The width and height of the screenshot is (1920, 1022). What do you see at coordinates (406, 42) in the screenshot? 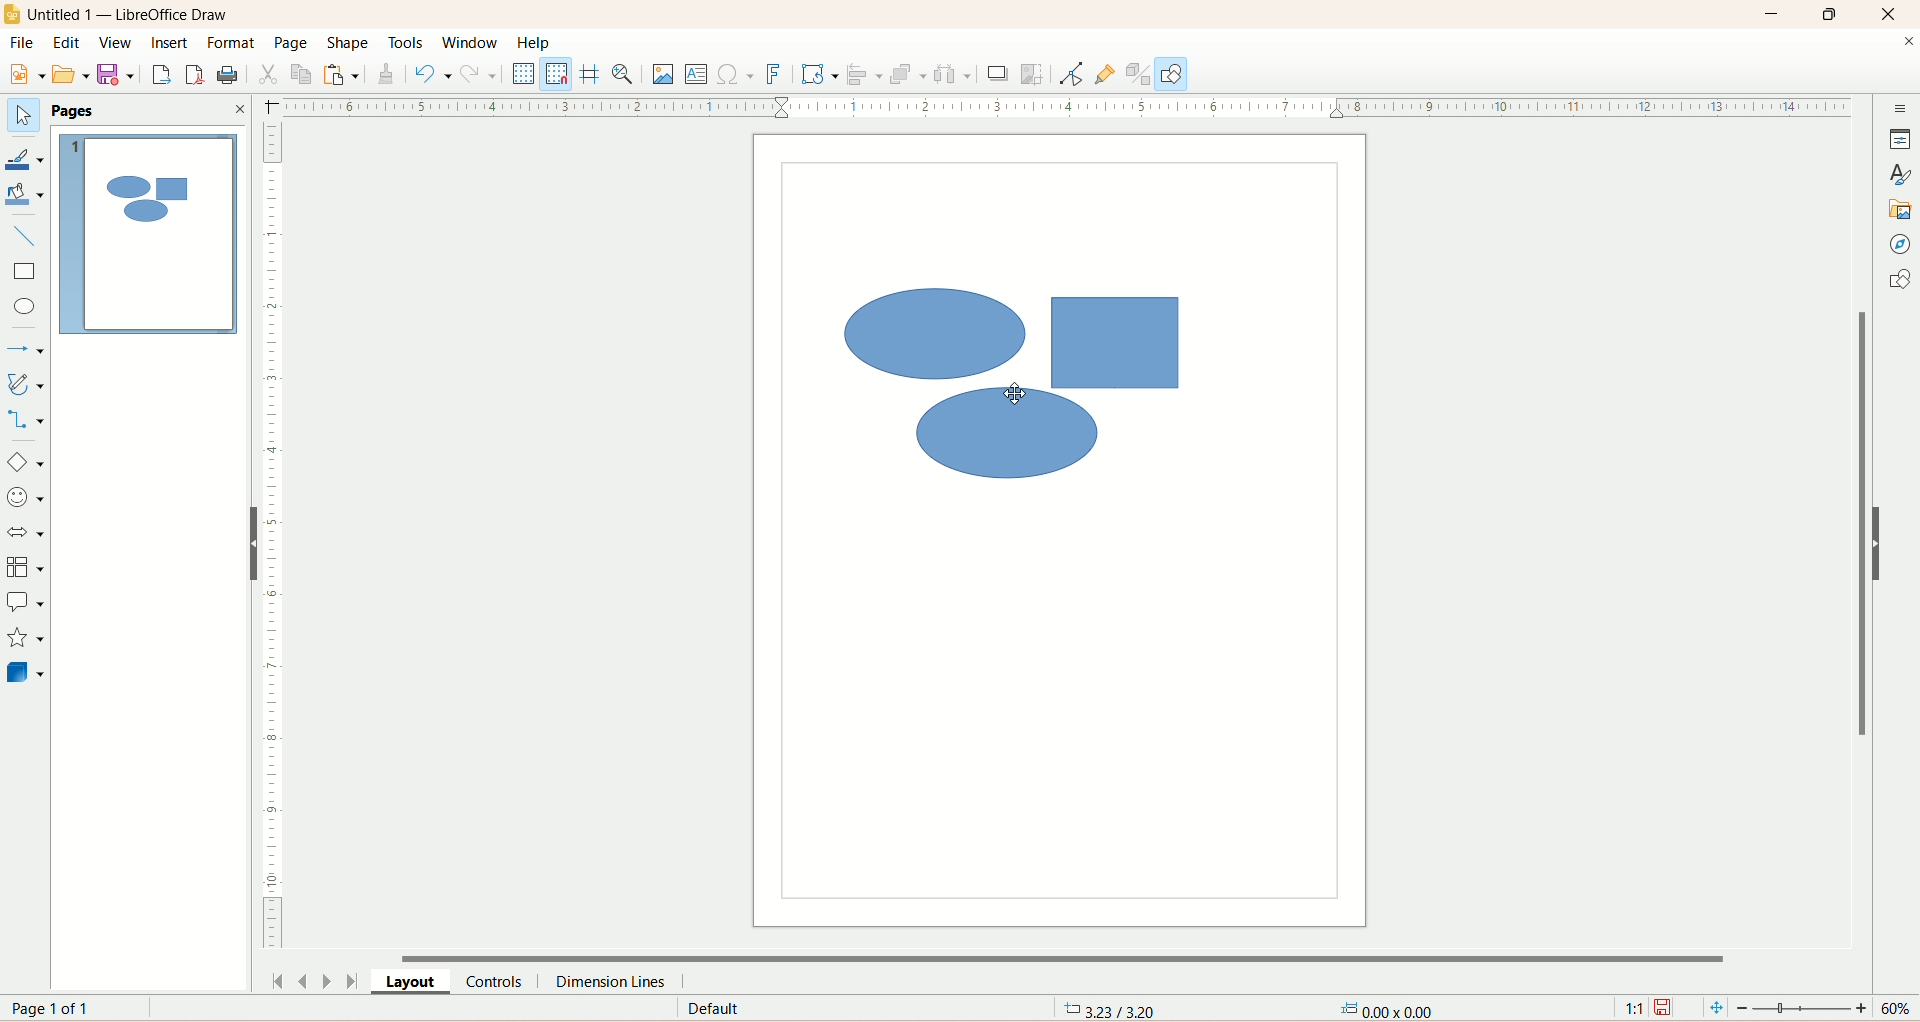
I see `tools` at bounding box center [406, 42].